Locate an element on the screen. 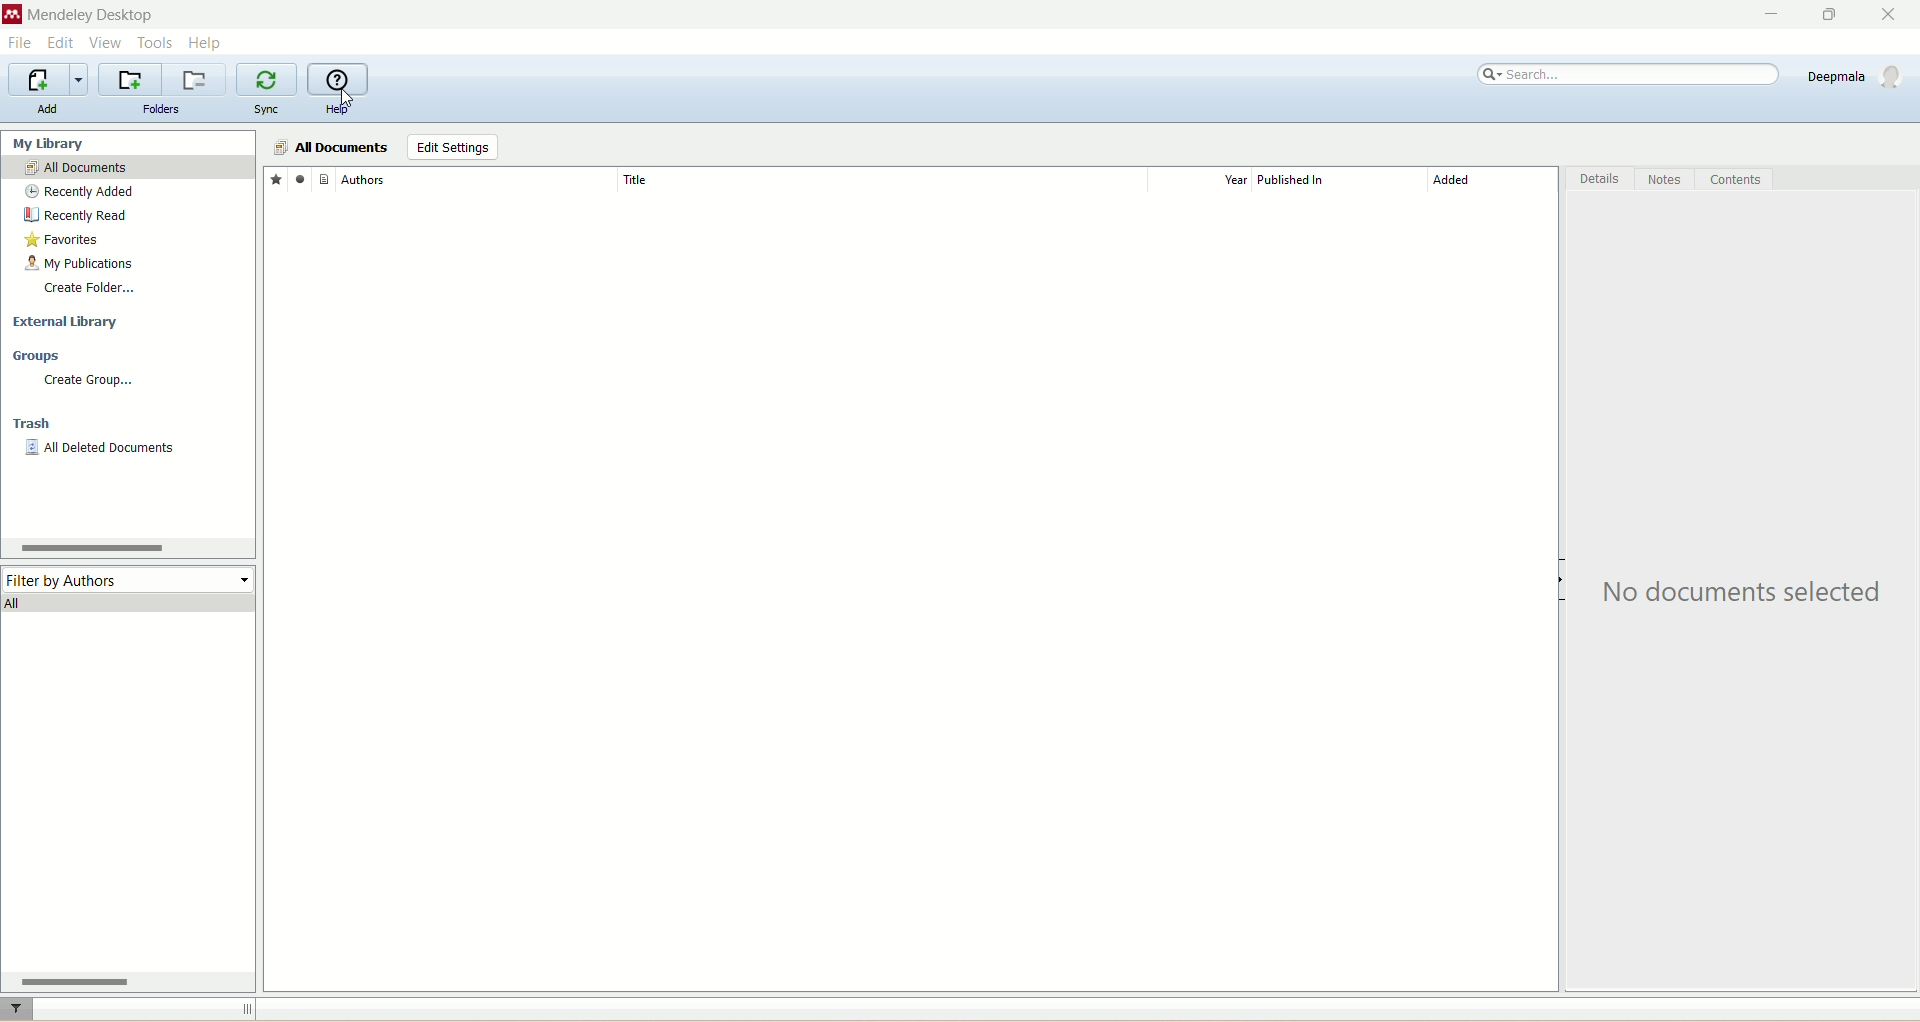 The width and height of the screenshot is (1920, 1022). year is located at coordinates (1202, 179).